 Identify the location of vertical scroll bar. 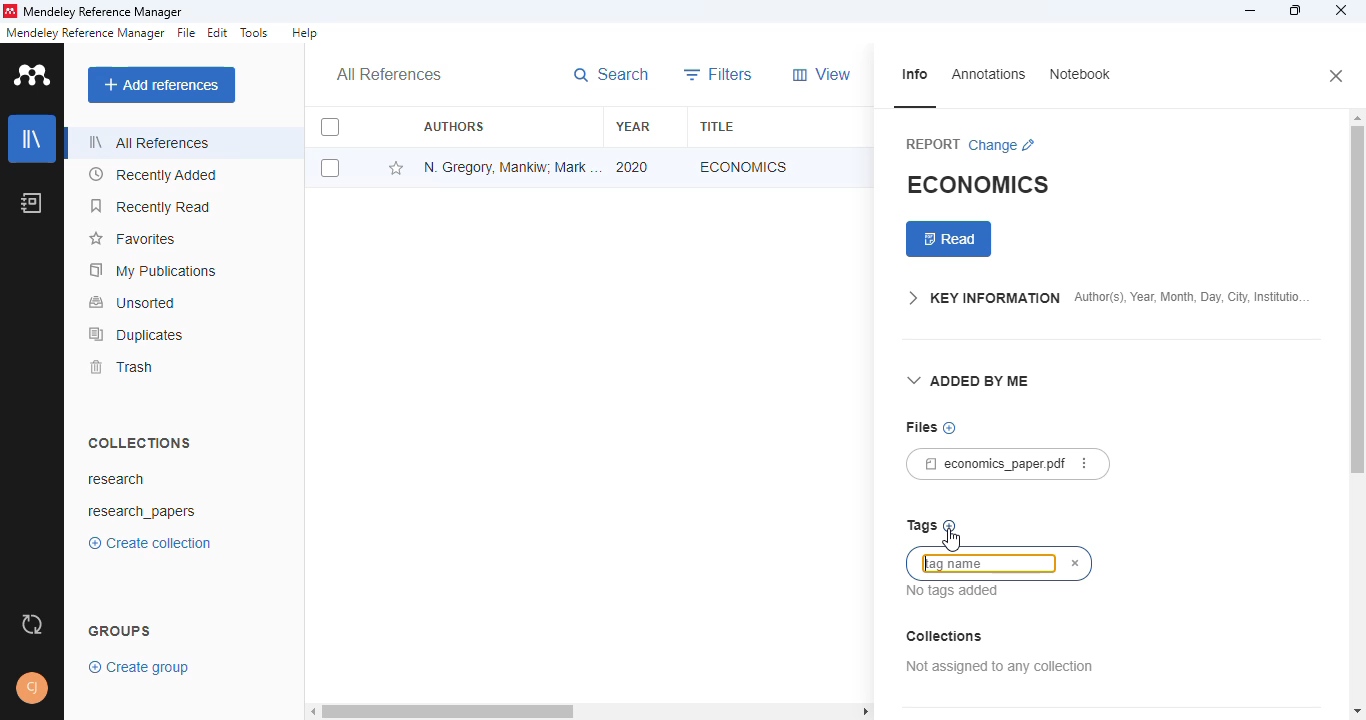
(1356, 309).